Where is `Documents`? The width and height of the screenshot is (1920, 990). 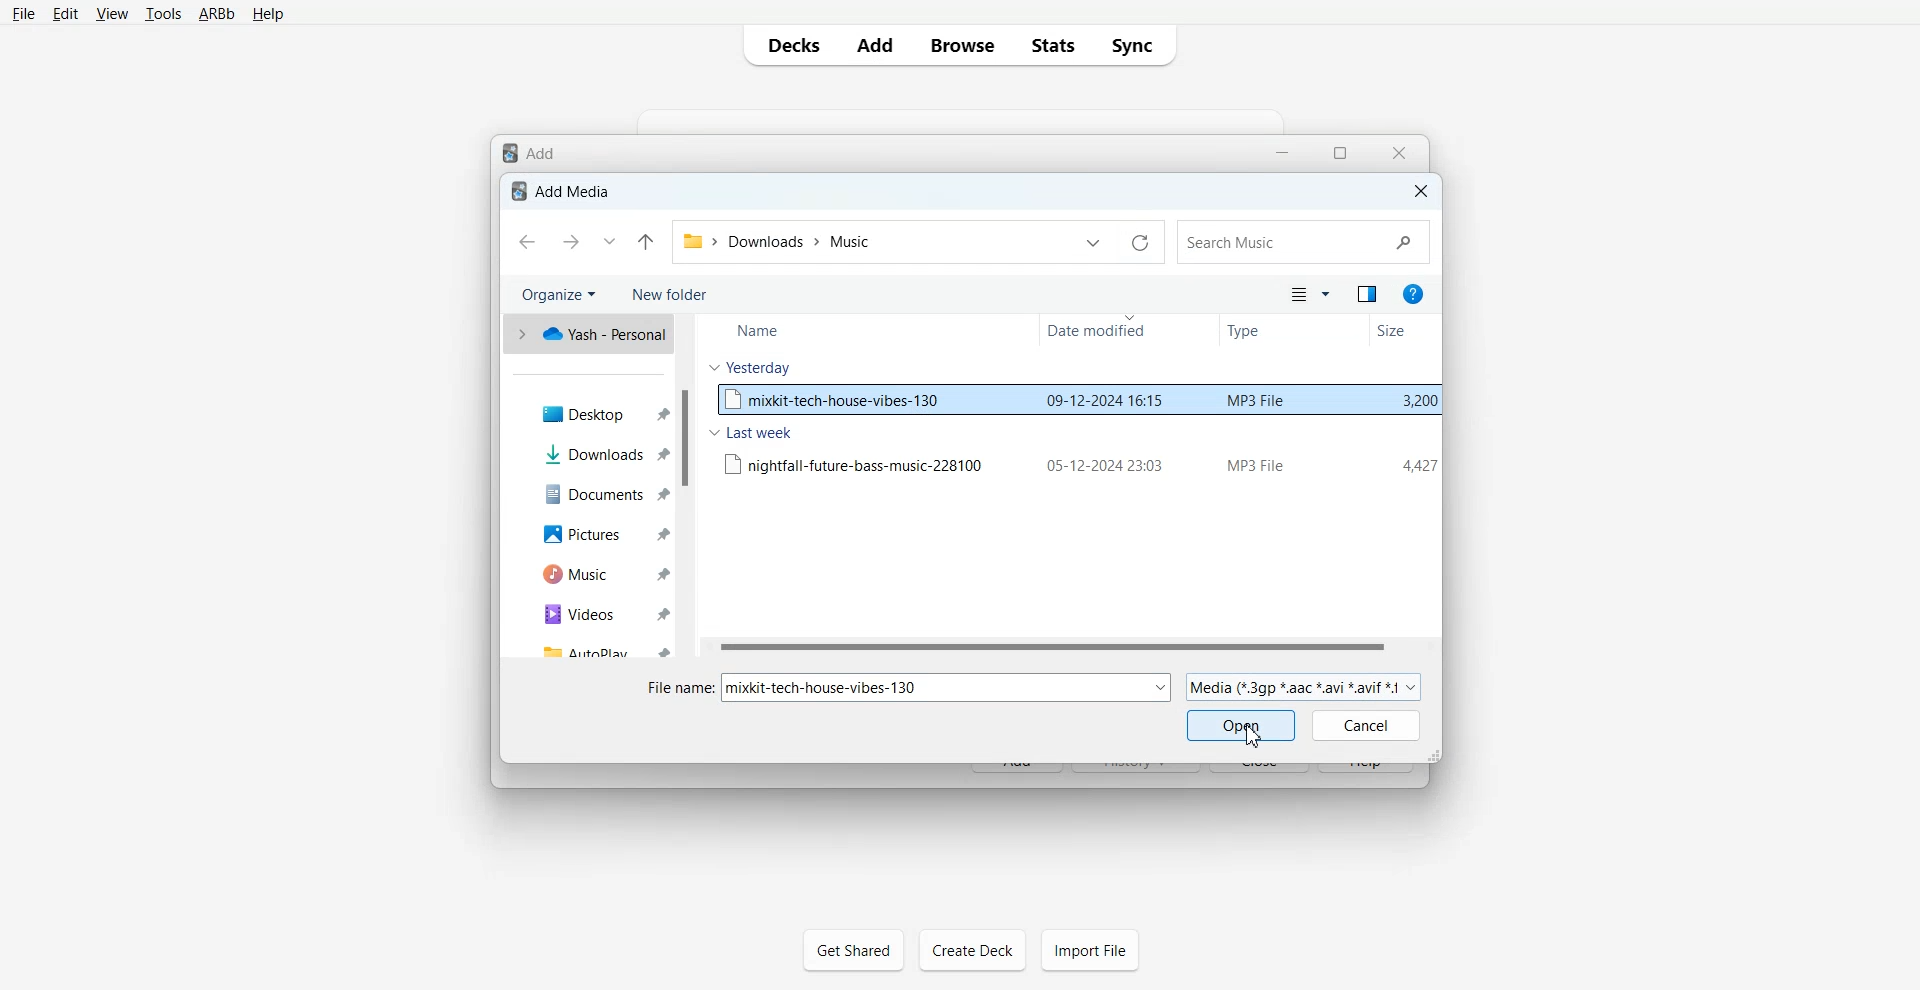 Documents is located at coordinates (603, 492).